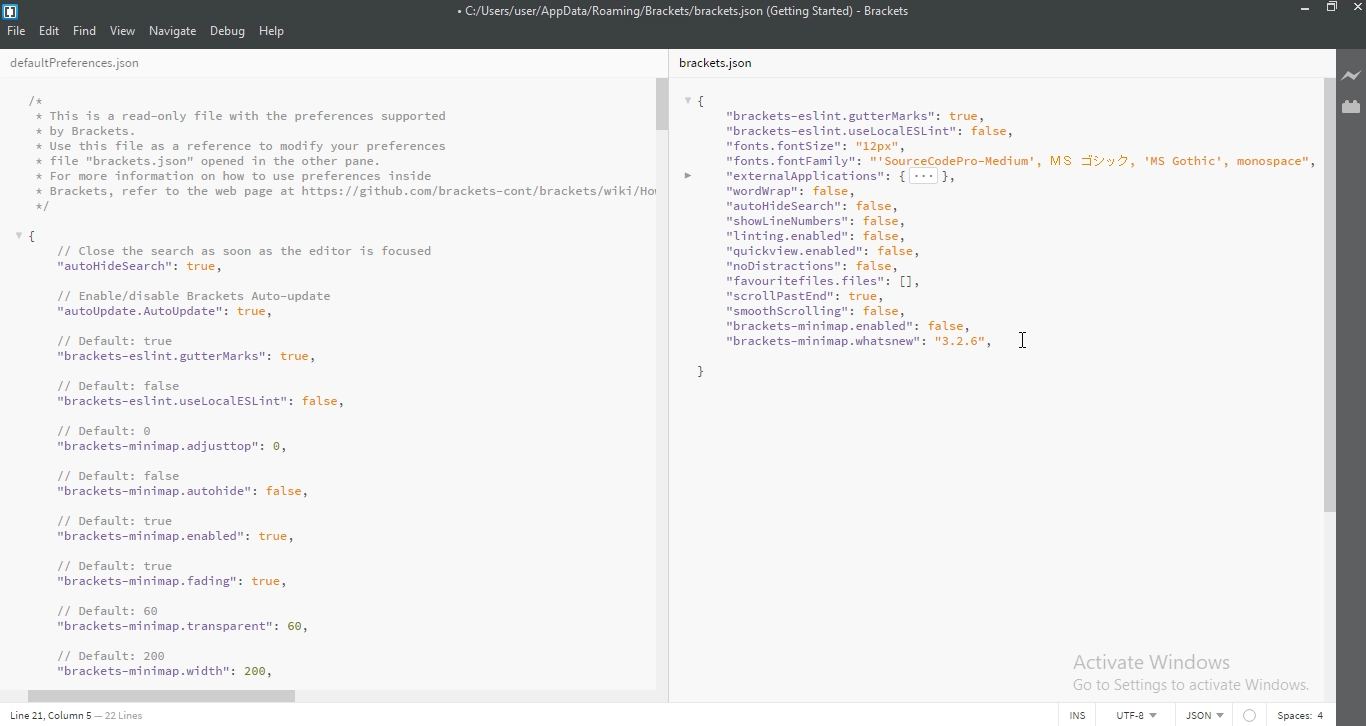 The height and width of the screenshot is (726, 1366). I want to click on JSON, so click(1201, 716).